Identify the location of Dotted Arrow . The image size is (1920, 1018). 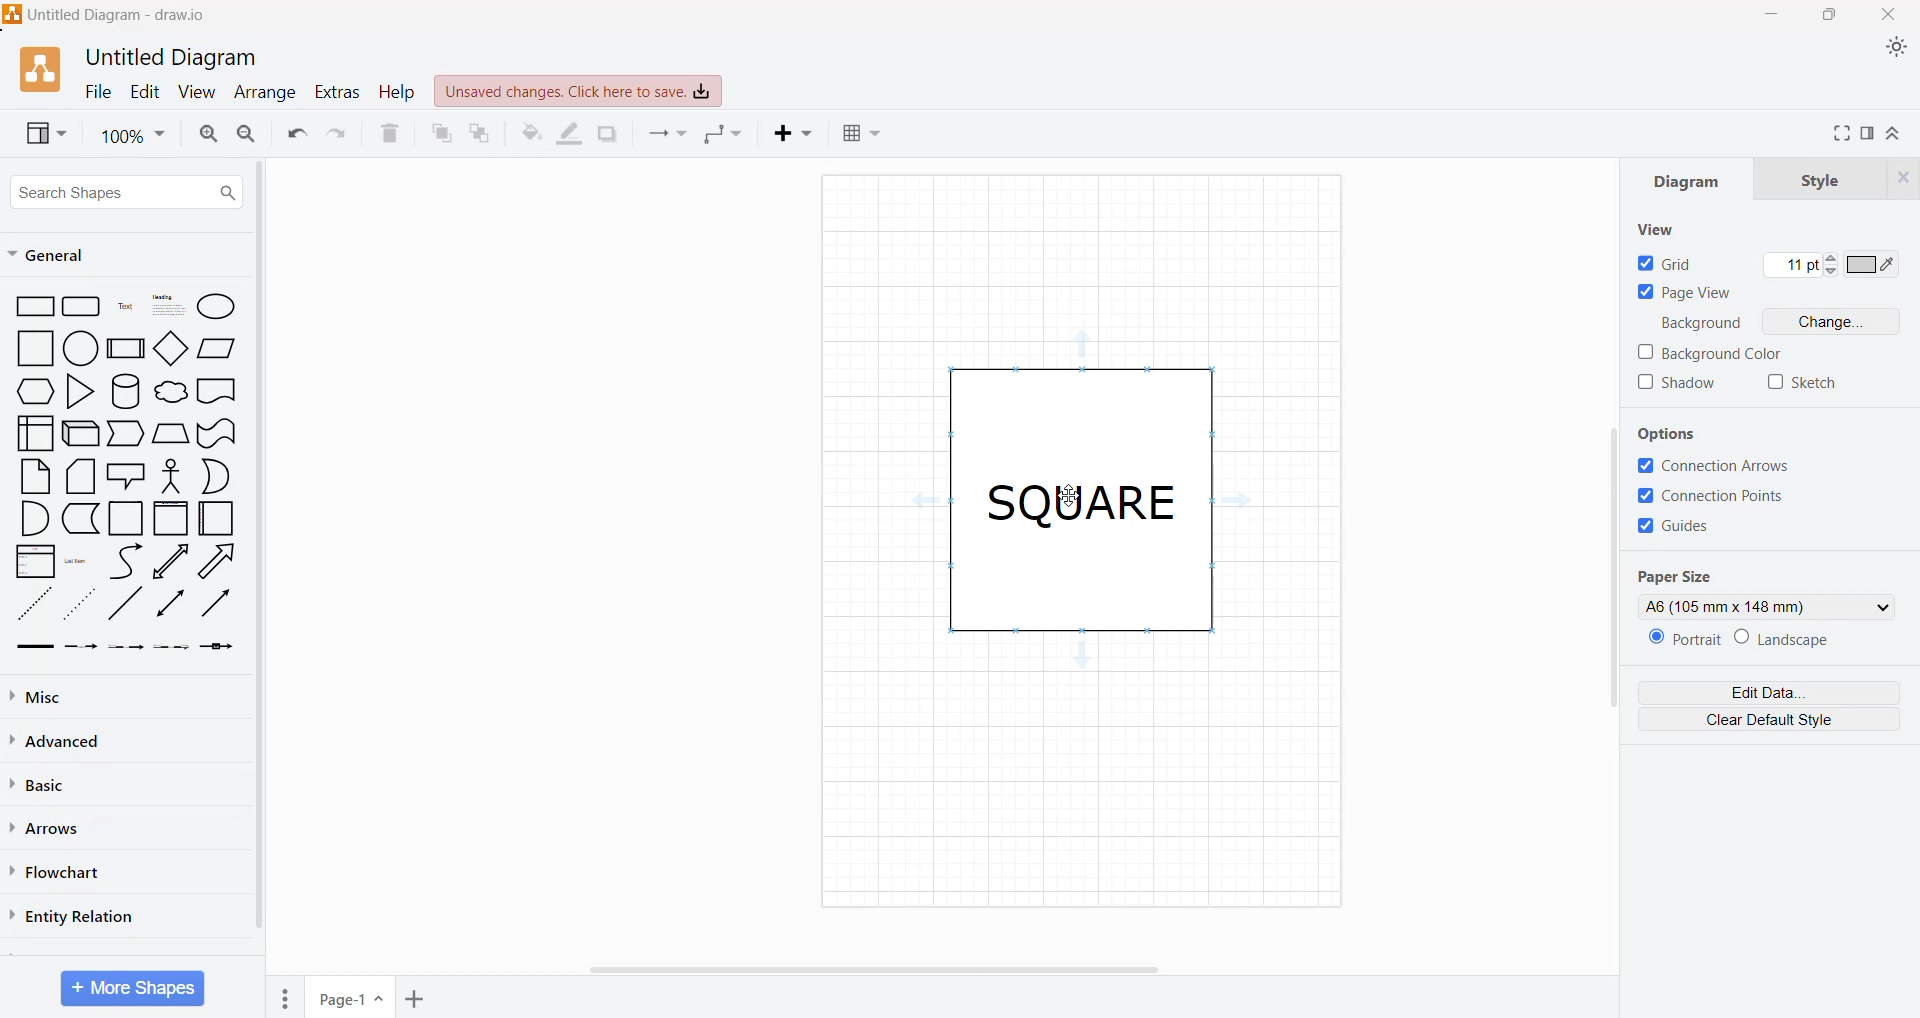
(79, 605).